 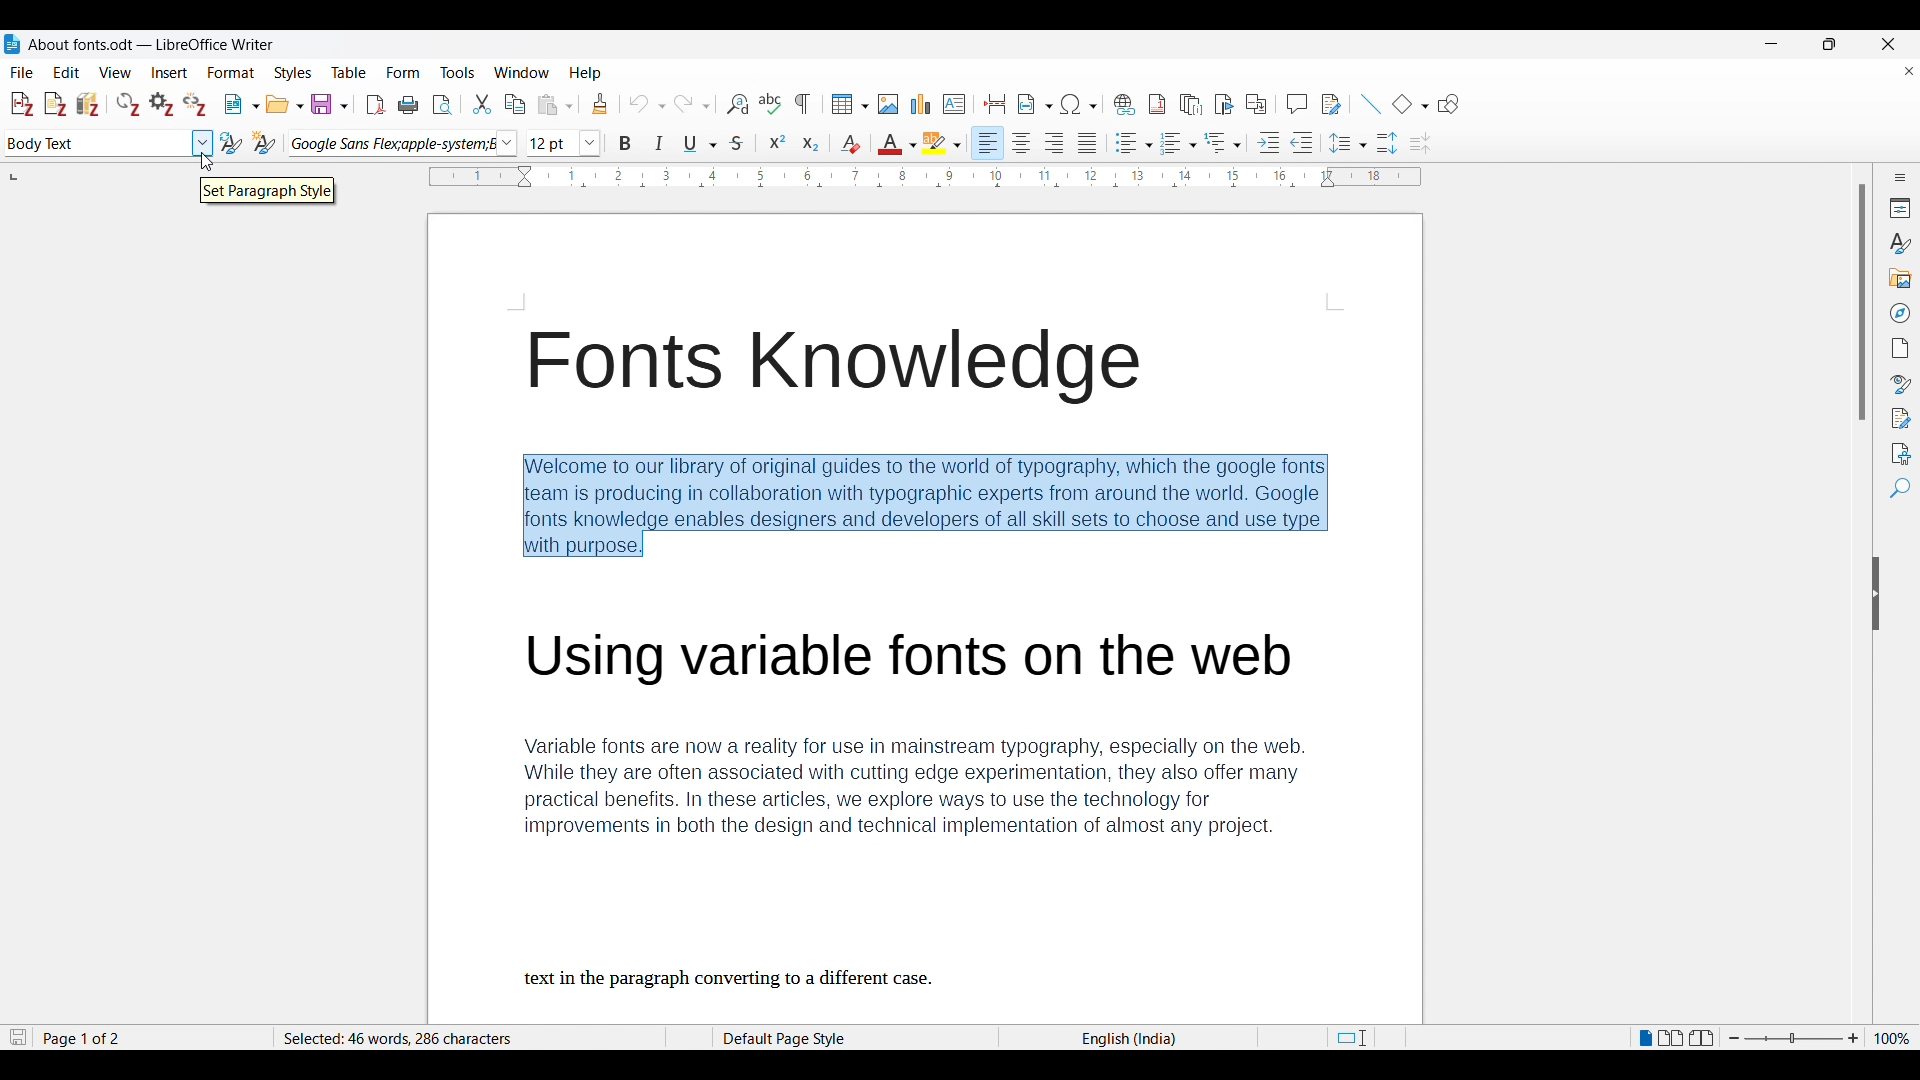 What do you see at coordinates (585, 74) in the screenshot?
I see `Help menu` at bounding box center [585, 74].